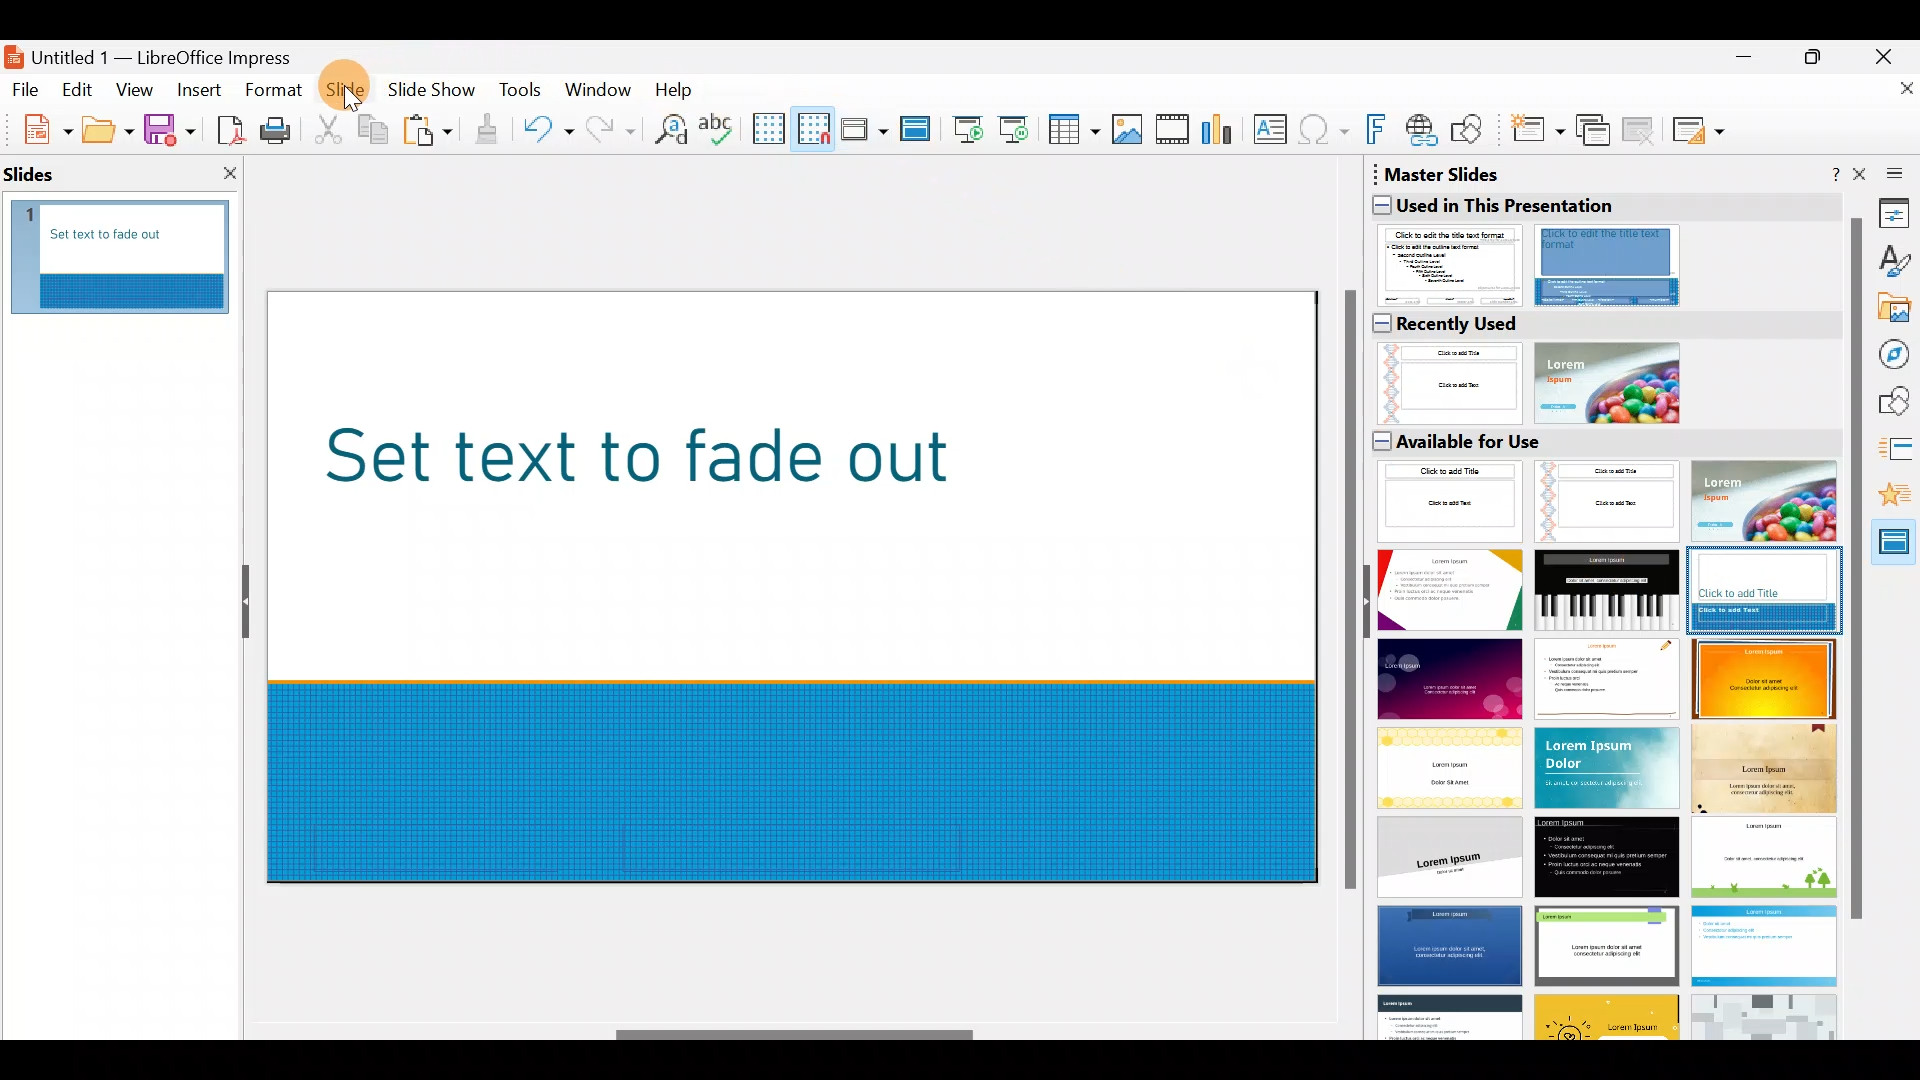 The width and height of the screenshot is (1920, 1080). What do you see at coordinates (667, 129) in the screenshot?
I see `Find and replace` at bounding box center [667, 129].